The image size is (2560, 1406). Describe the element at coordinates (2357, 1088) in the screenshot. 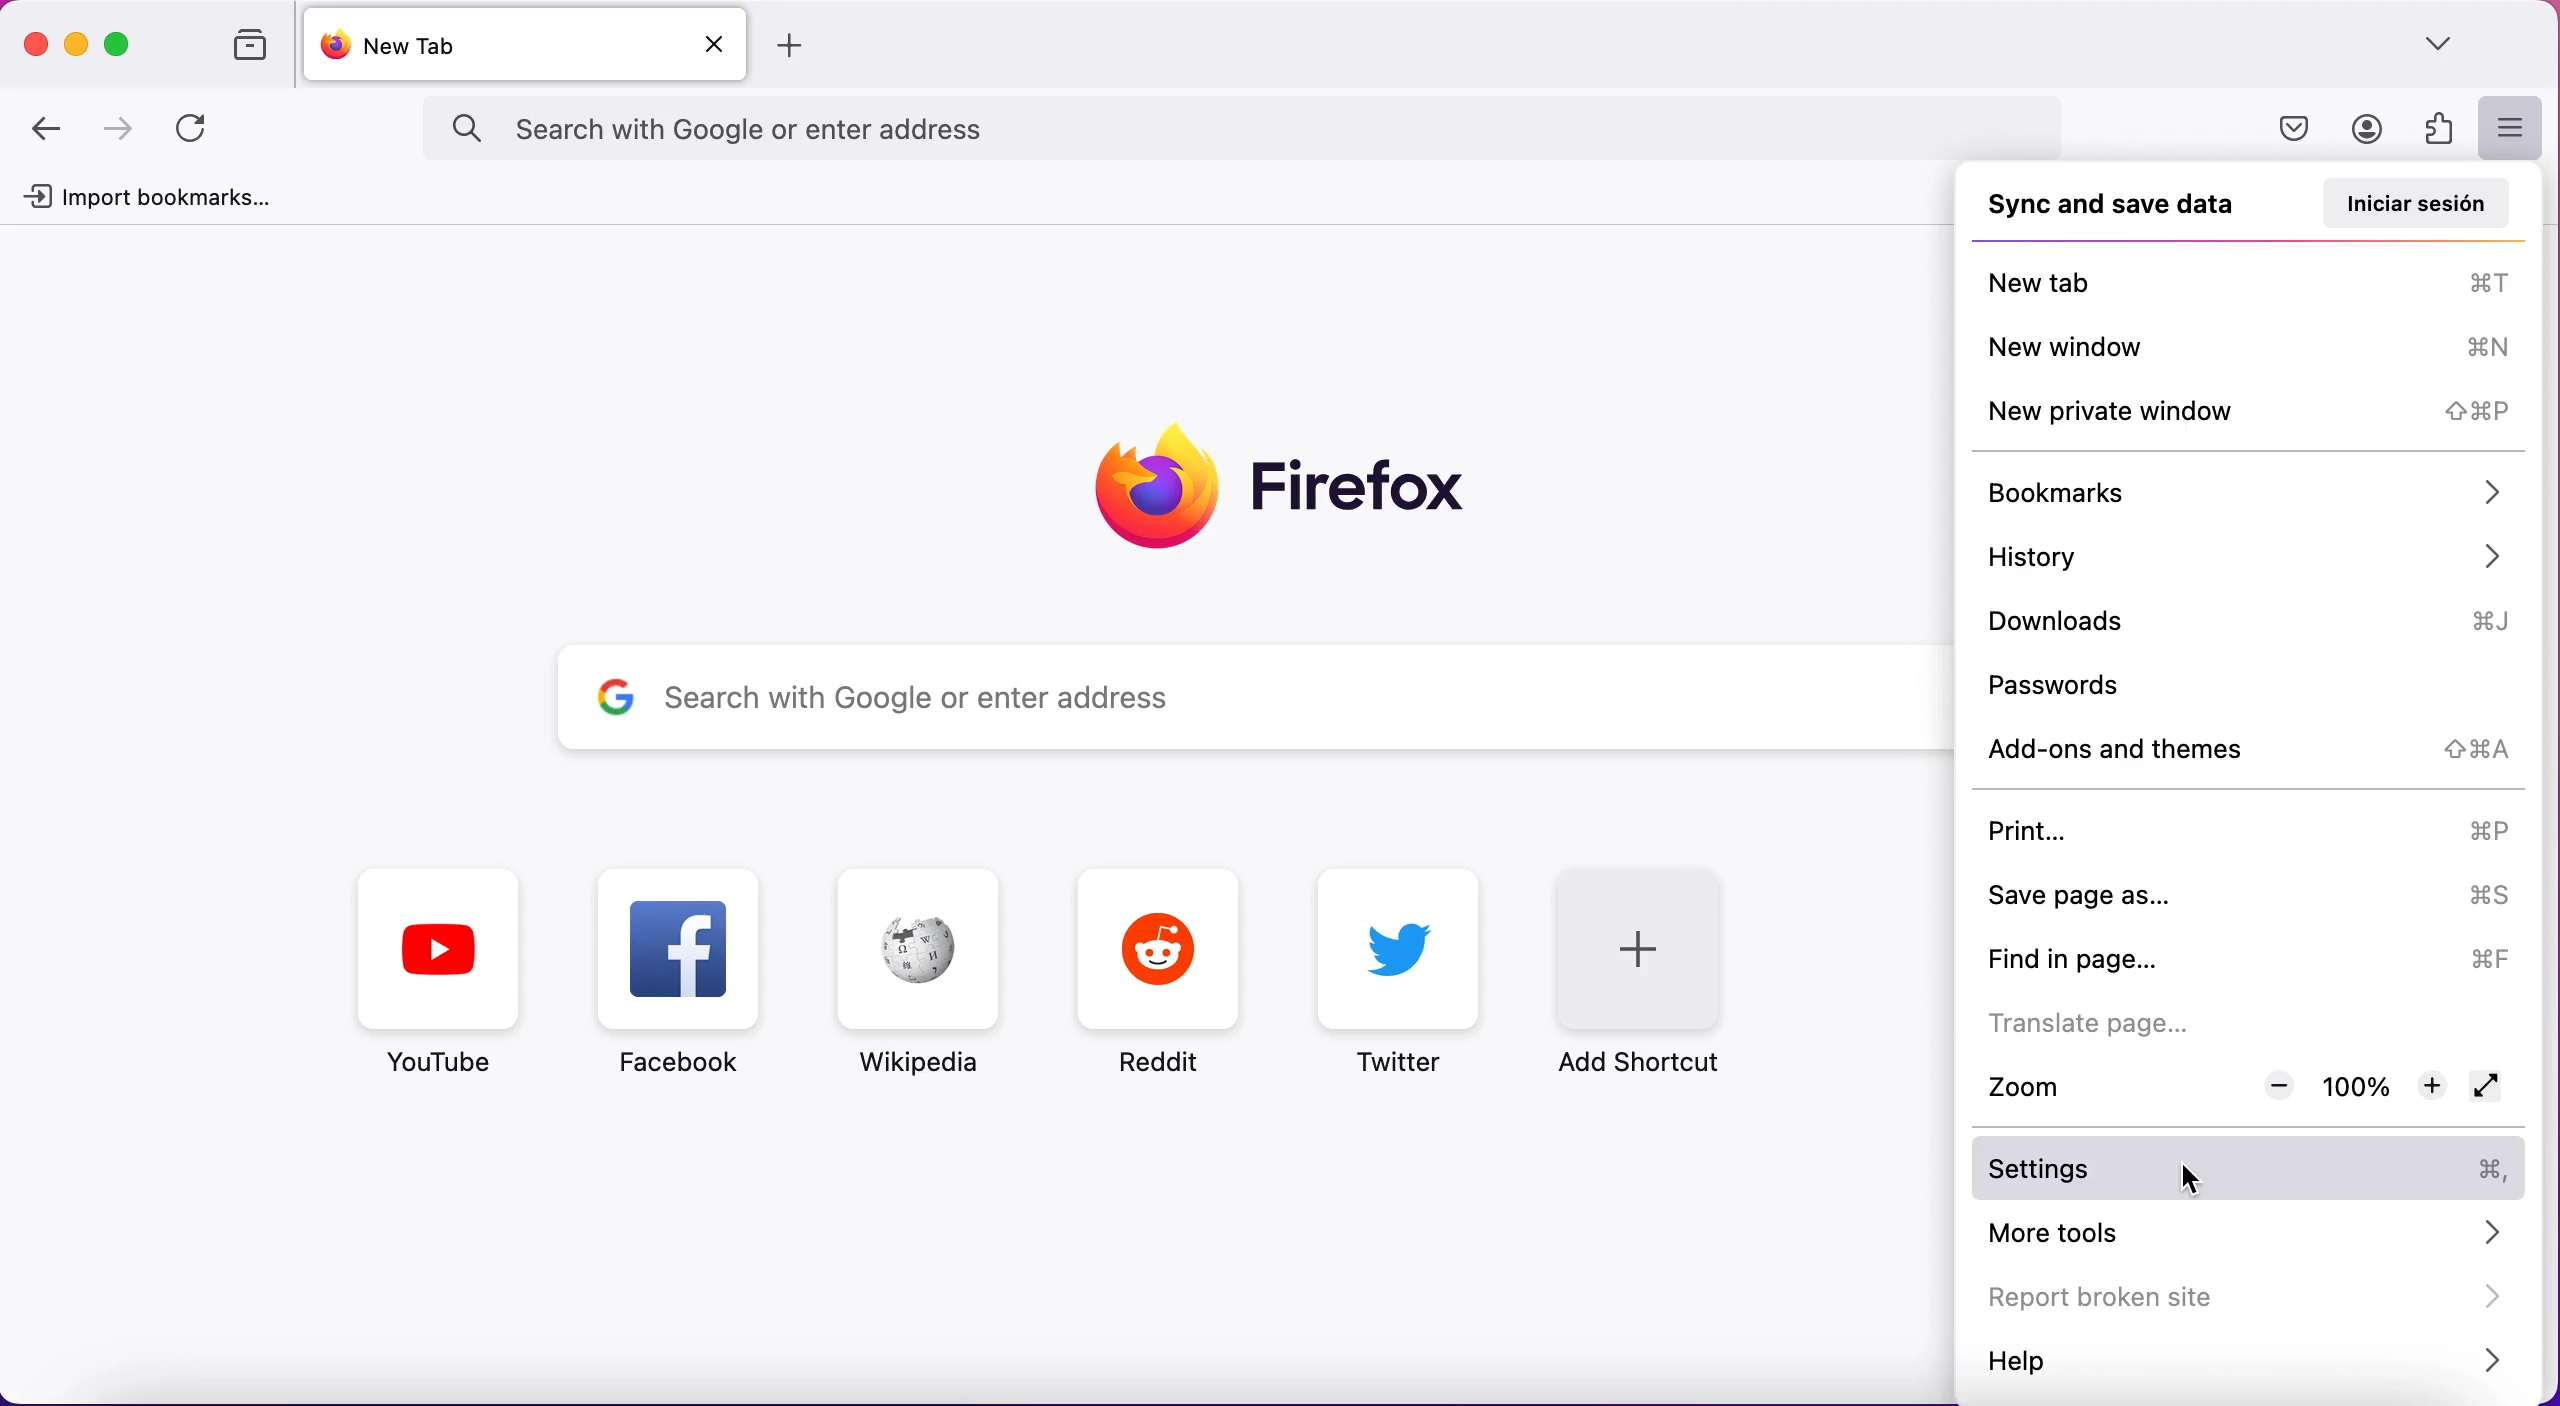

I see `100%` at that location.